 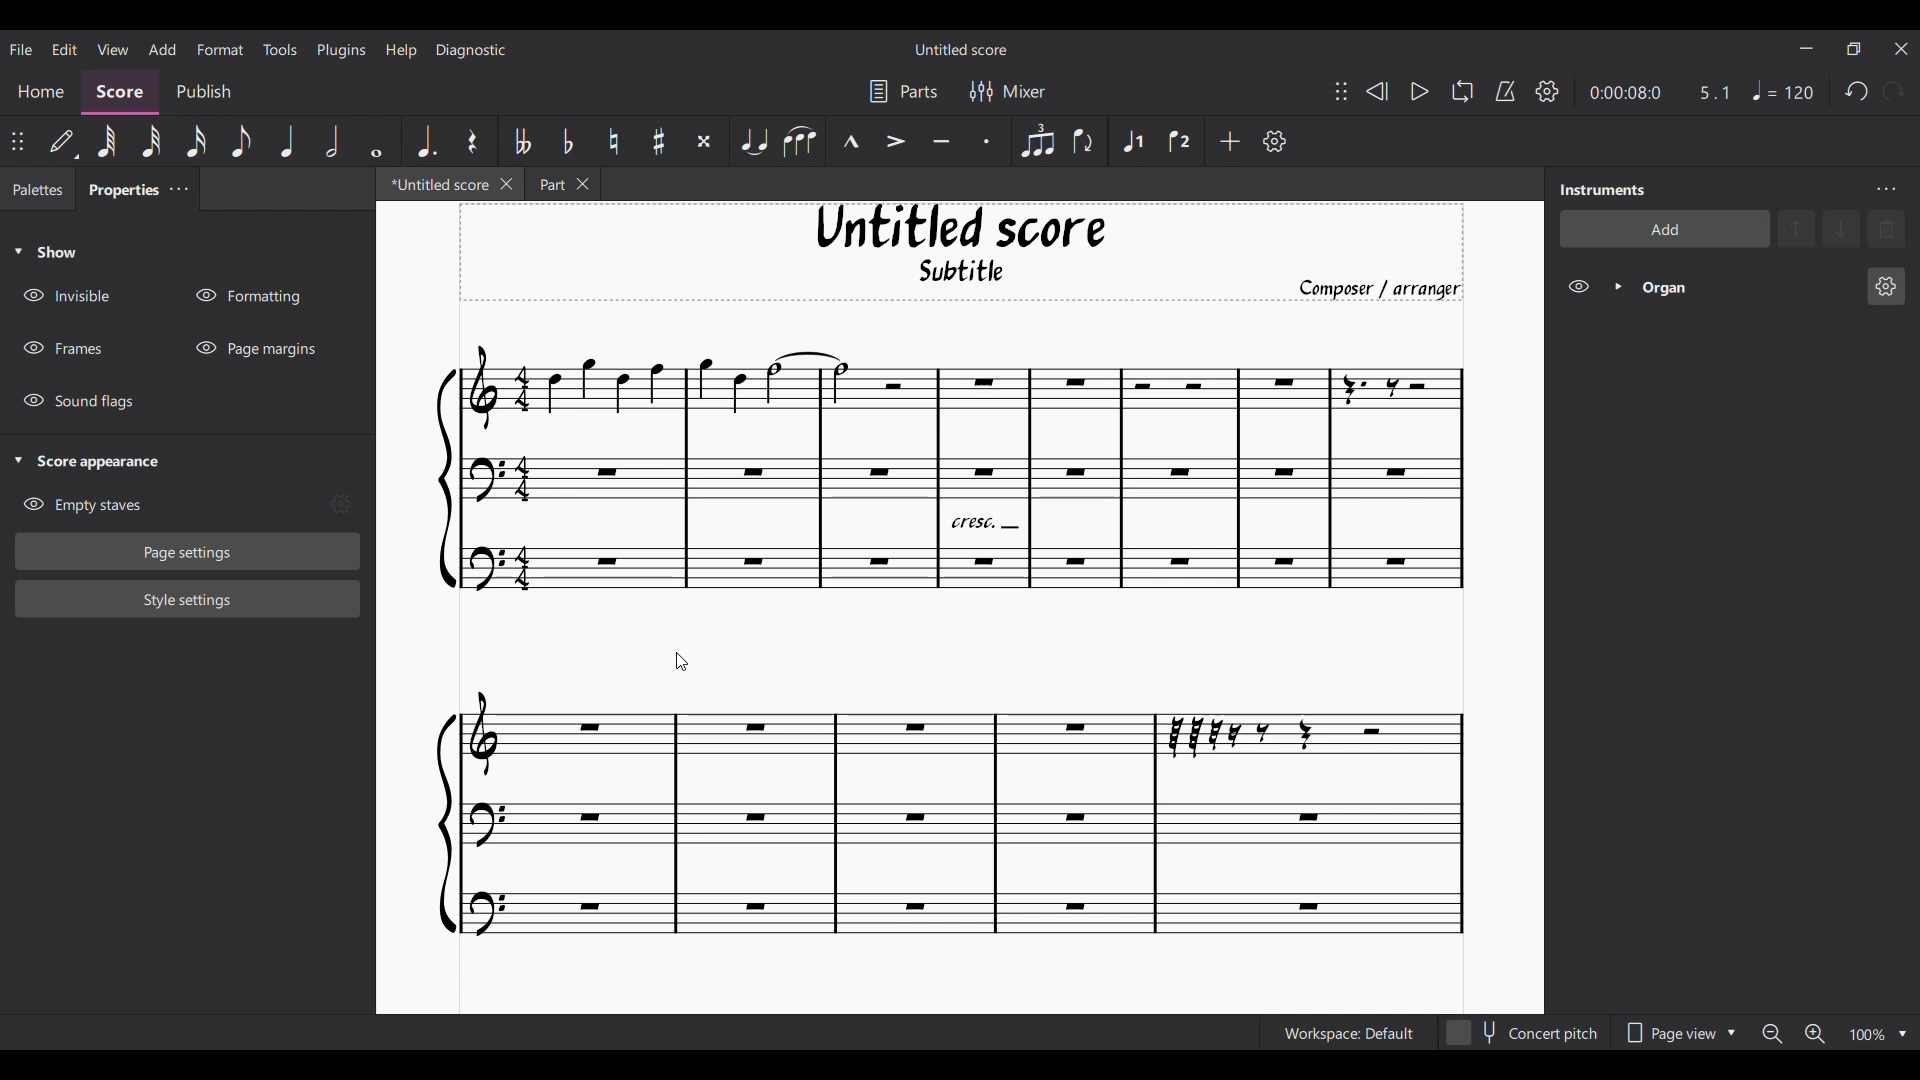 I want to click on Tuplet, so click(x=1036, y=141).